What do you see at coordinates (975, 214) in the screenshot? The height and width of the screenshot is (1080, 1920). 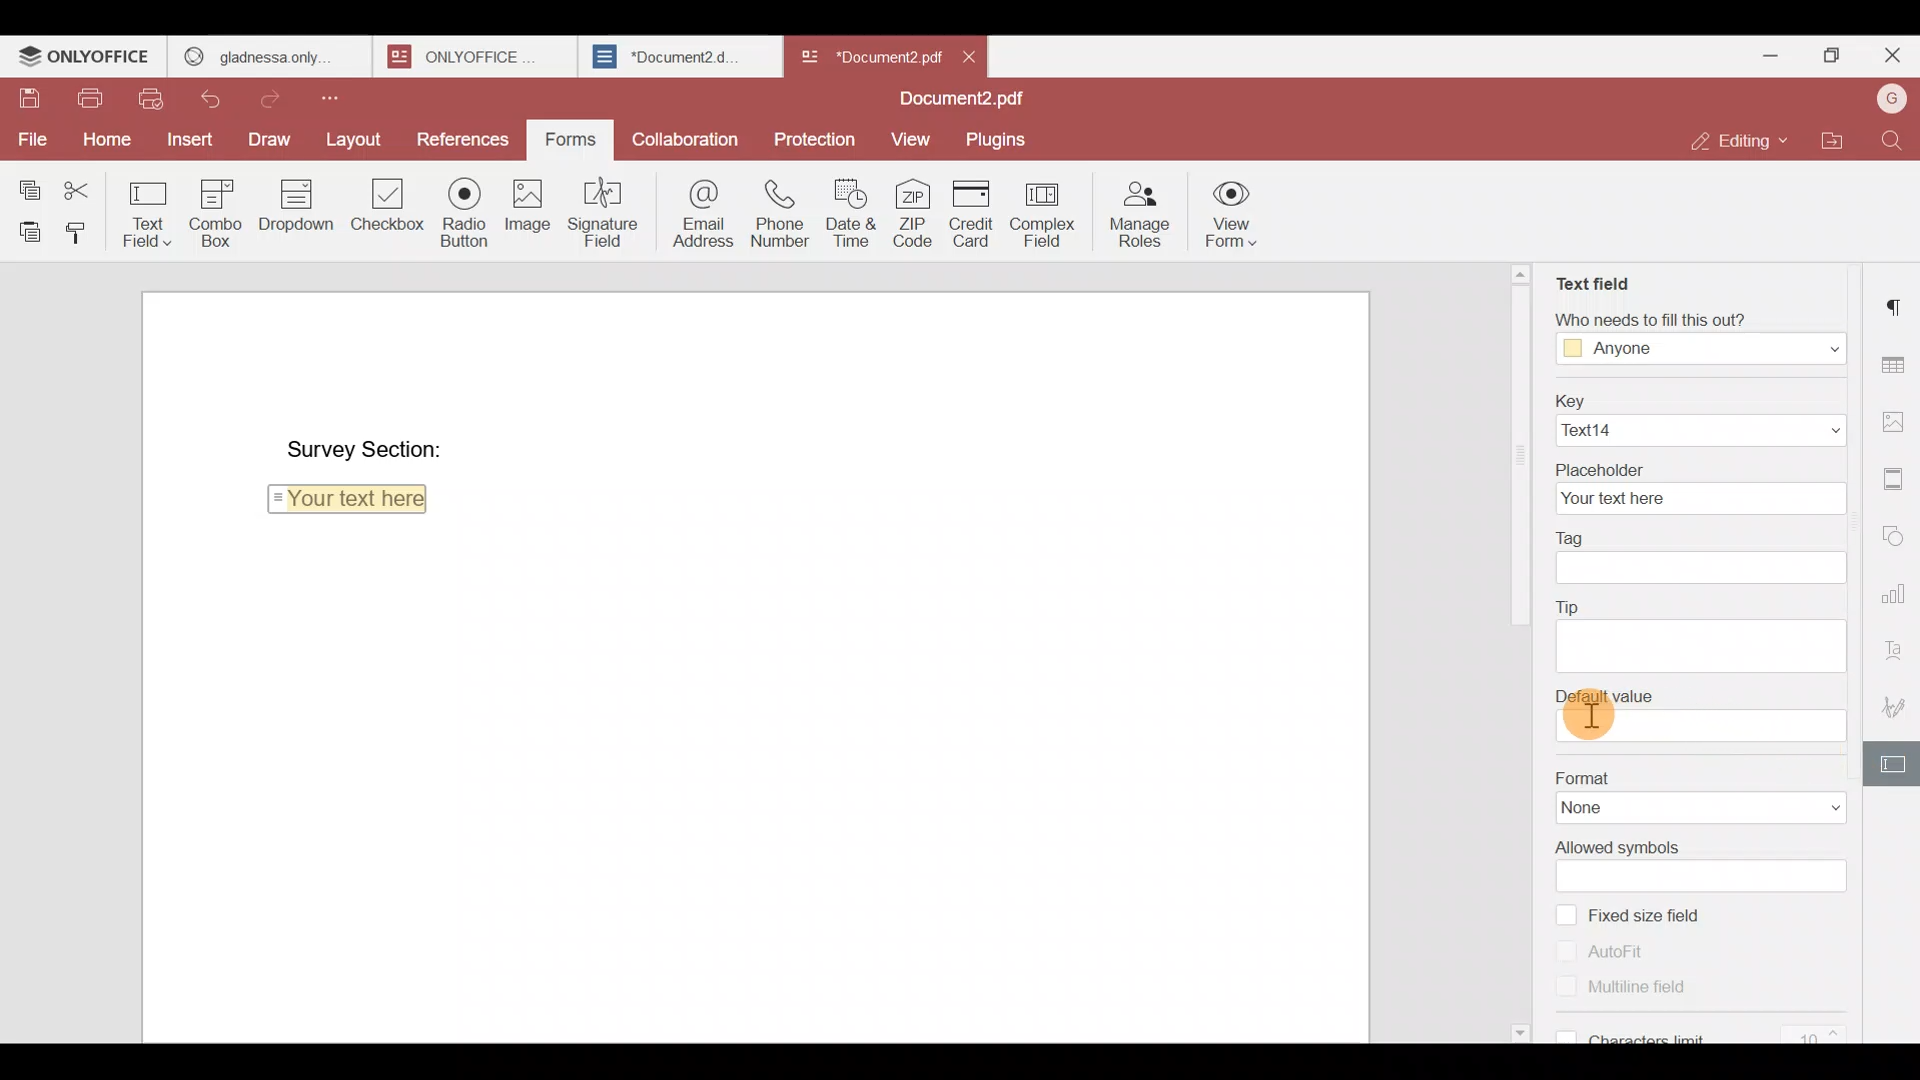 I see `Credit card` at bounding box center [975, 214].